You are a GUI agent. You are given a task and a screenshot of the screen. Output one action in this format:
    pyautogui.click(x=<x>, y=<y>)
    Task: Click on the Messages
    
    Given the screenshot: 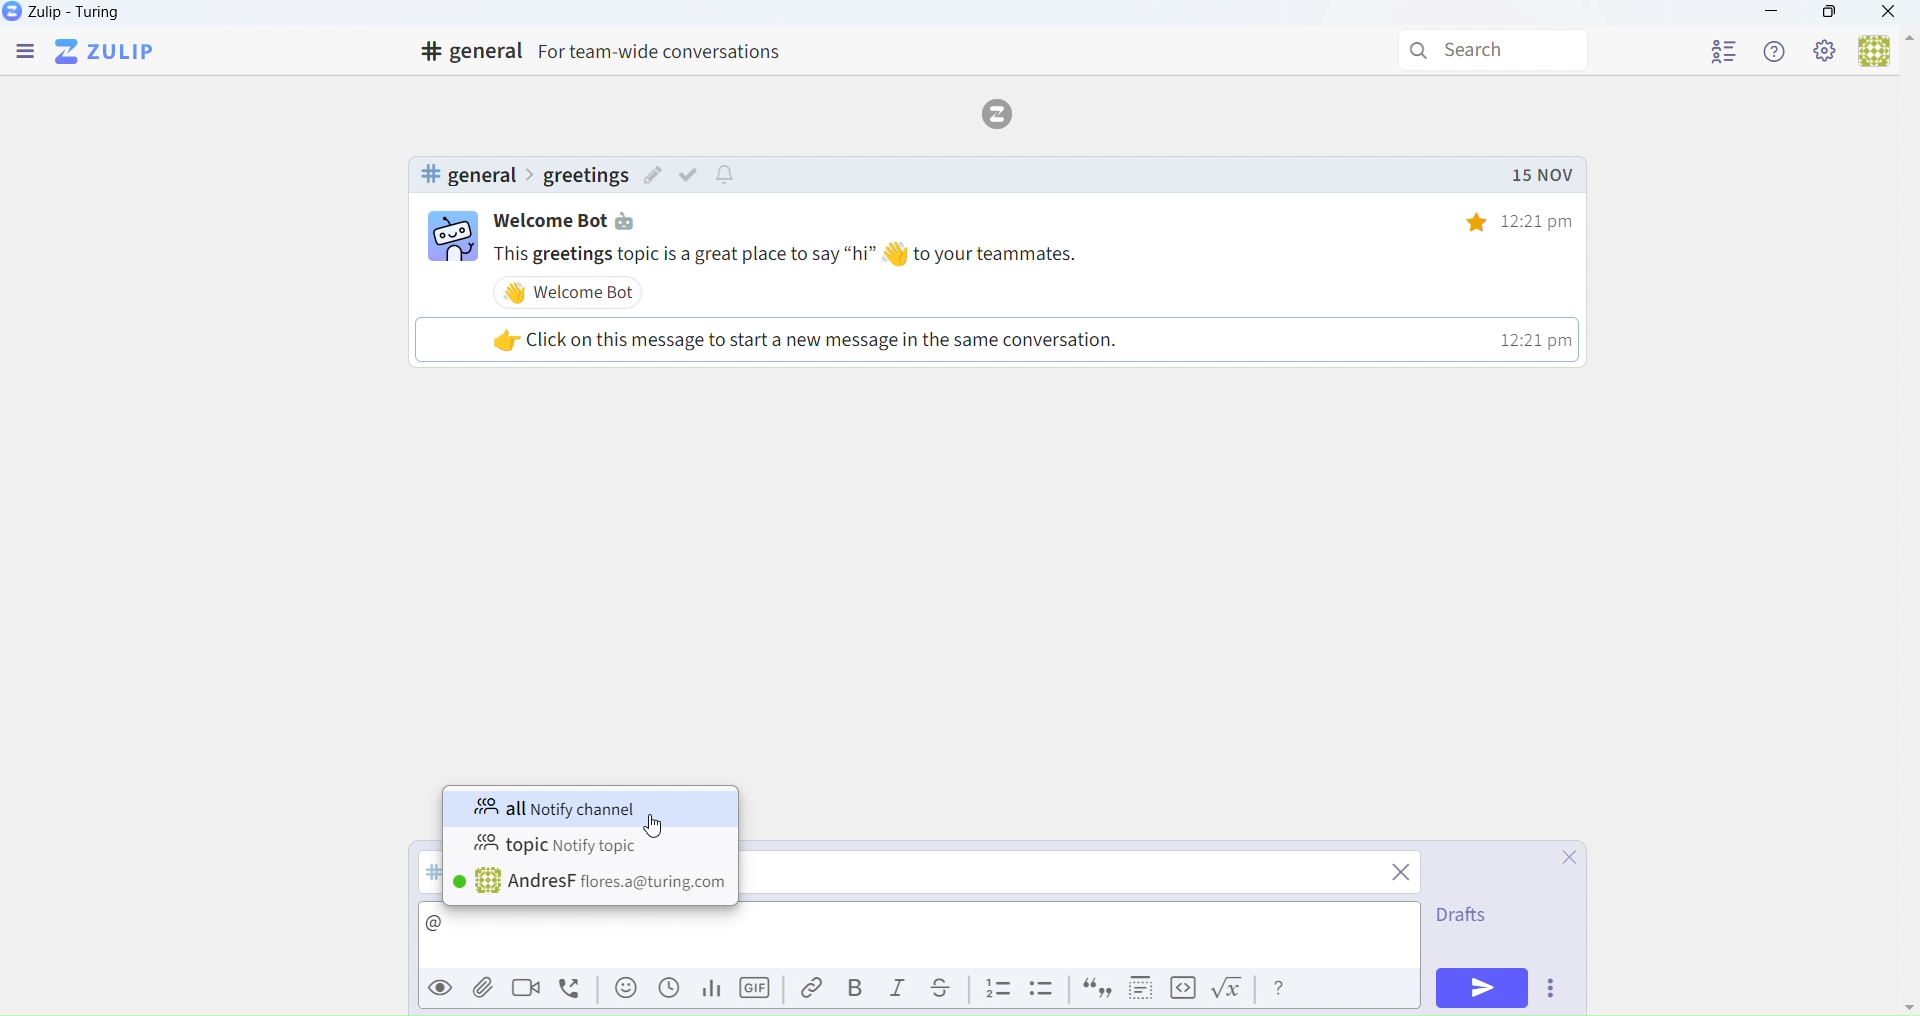 What is the action you would take?
    pyautogui.click(x=1039, y=254)
    